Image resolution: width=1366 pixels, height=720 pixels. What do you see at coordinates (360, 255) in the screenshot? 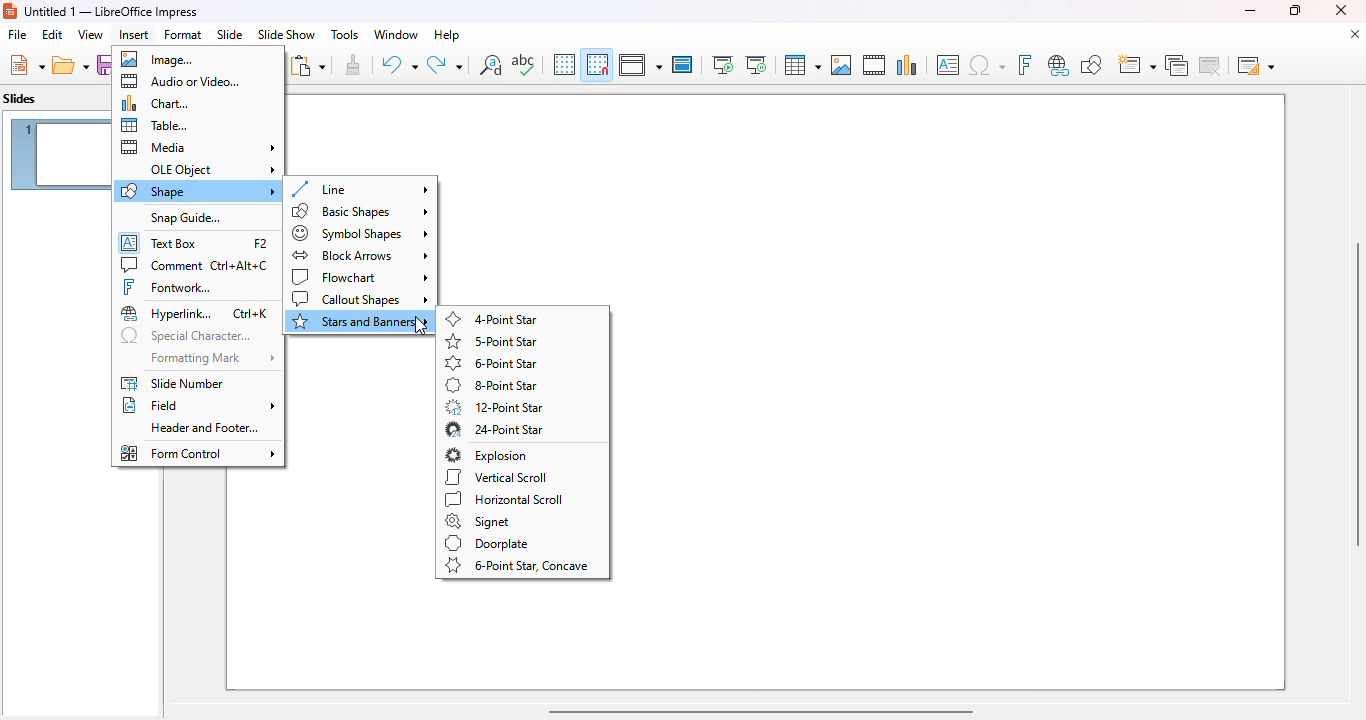
I see `block arrows` at bounding box center [360, 255].